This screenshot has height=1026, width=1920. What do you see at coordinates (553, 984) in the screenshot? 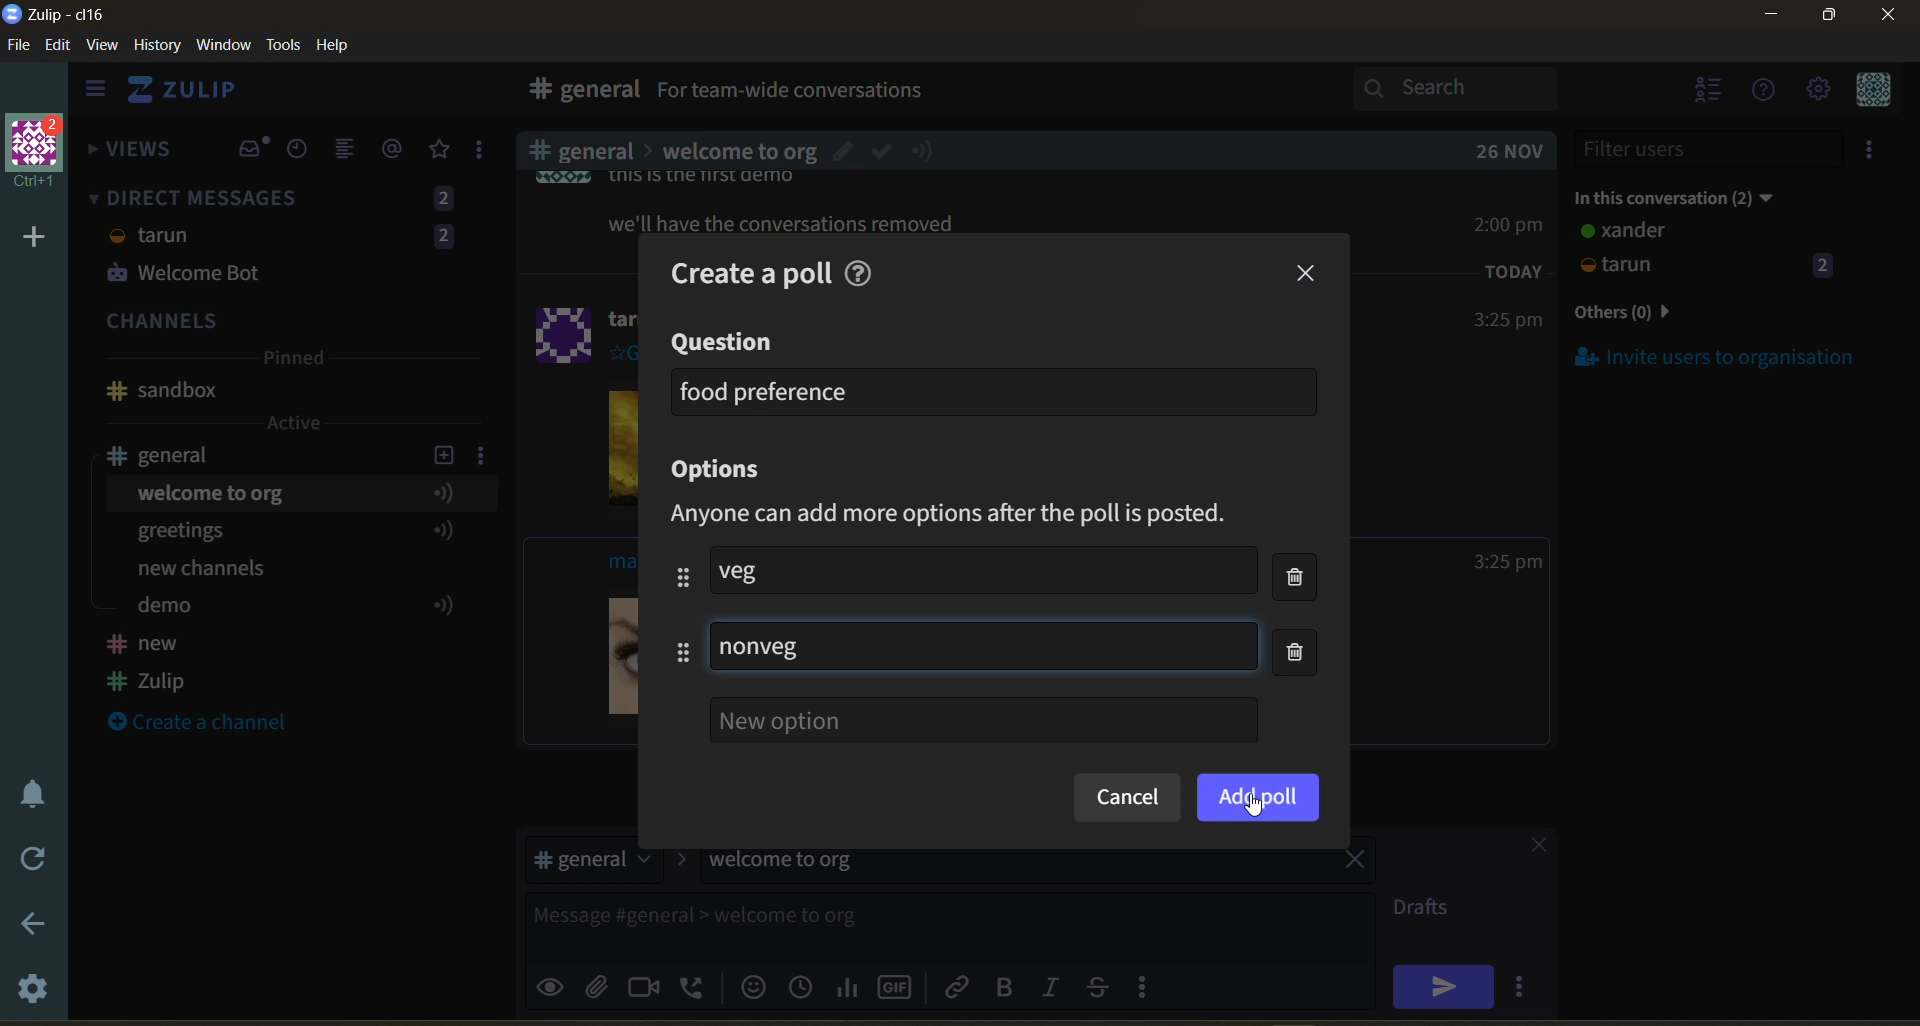
I see `preview` at bounding box center [553, 984].